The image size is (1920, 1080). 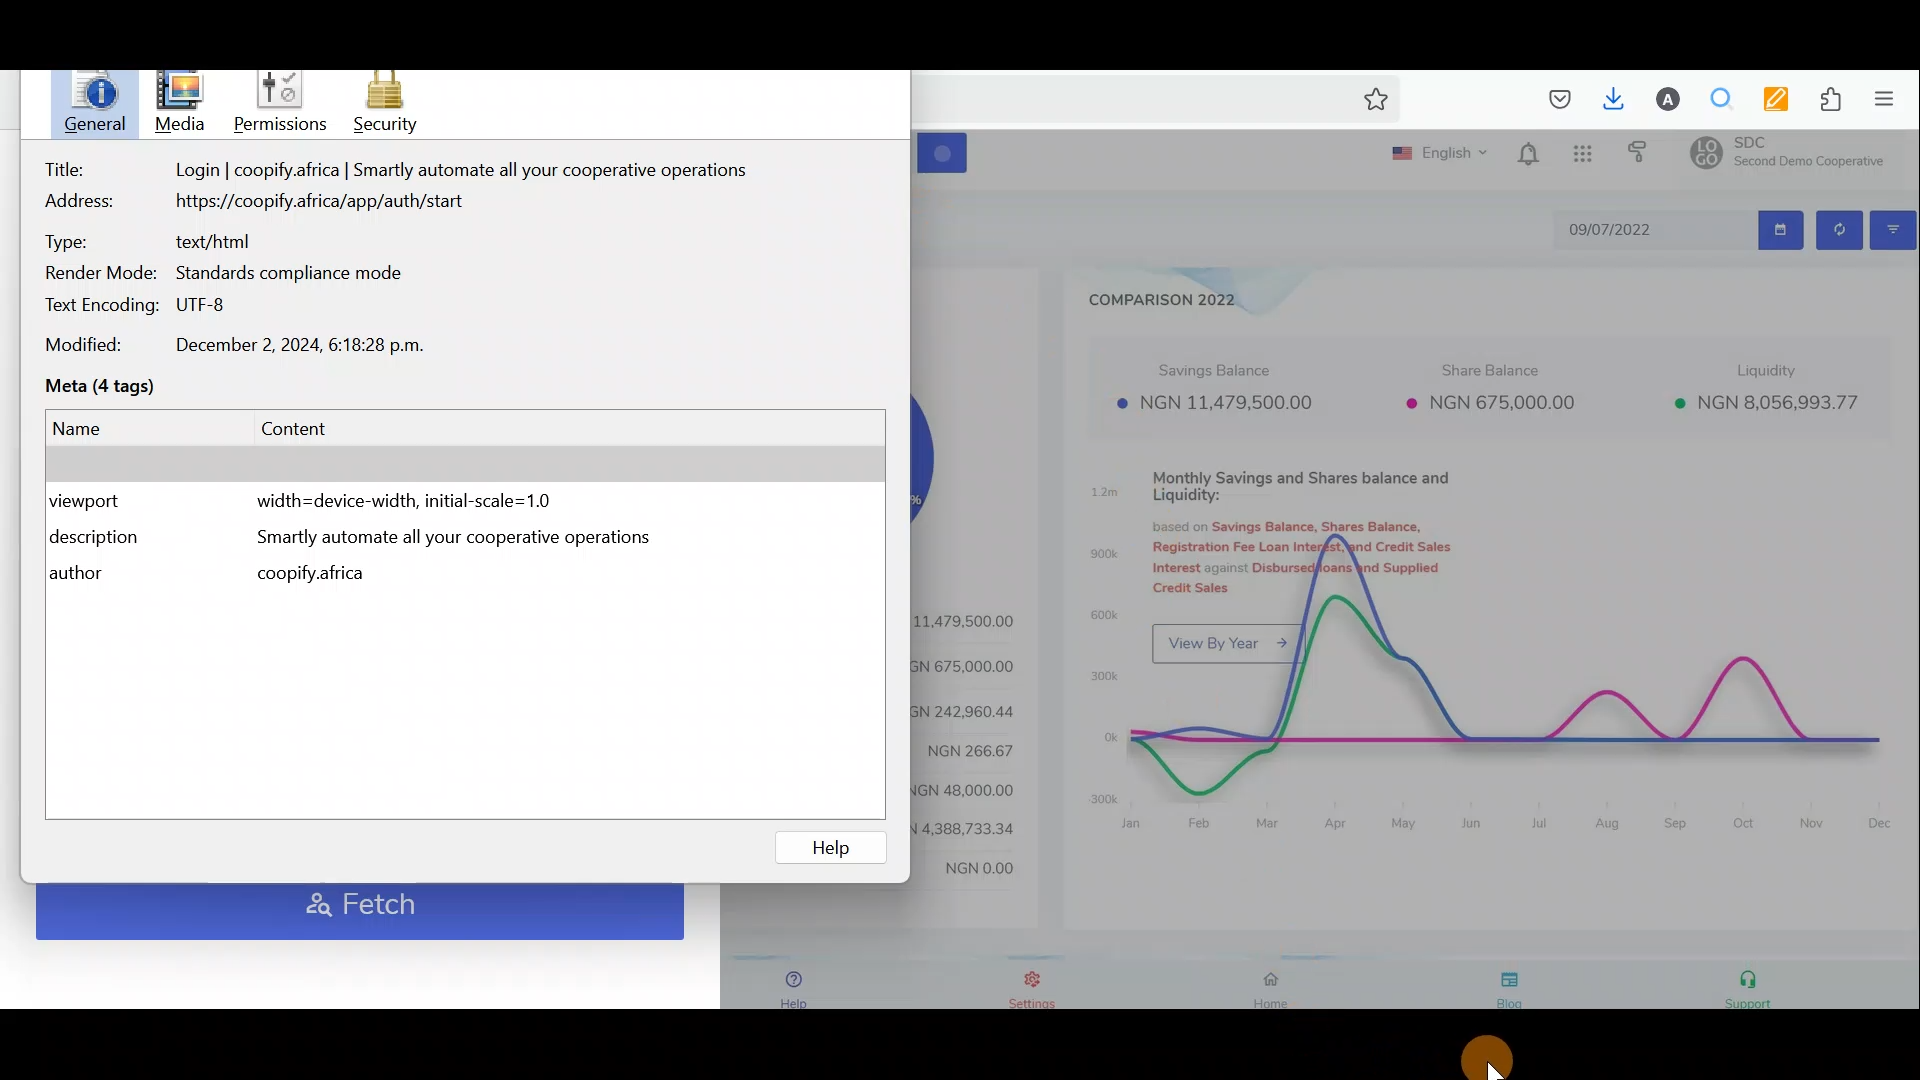 What do you see at coordinates (1552, 100) in the screenshot?
I see `Save to pocket` at bounding box center [1552, 100].